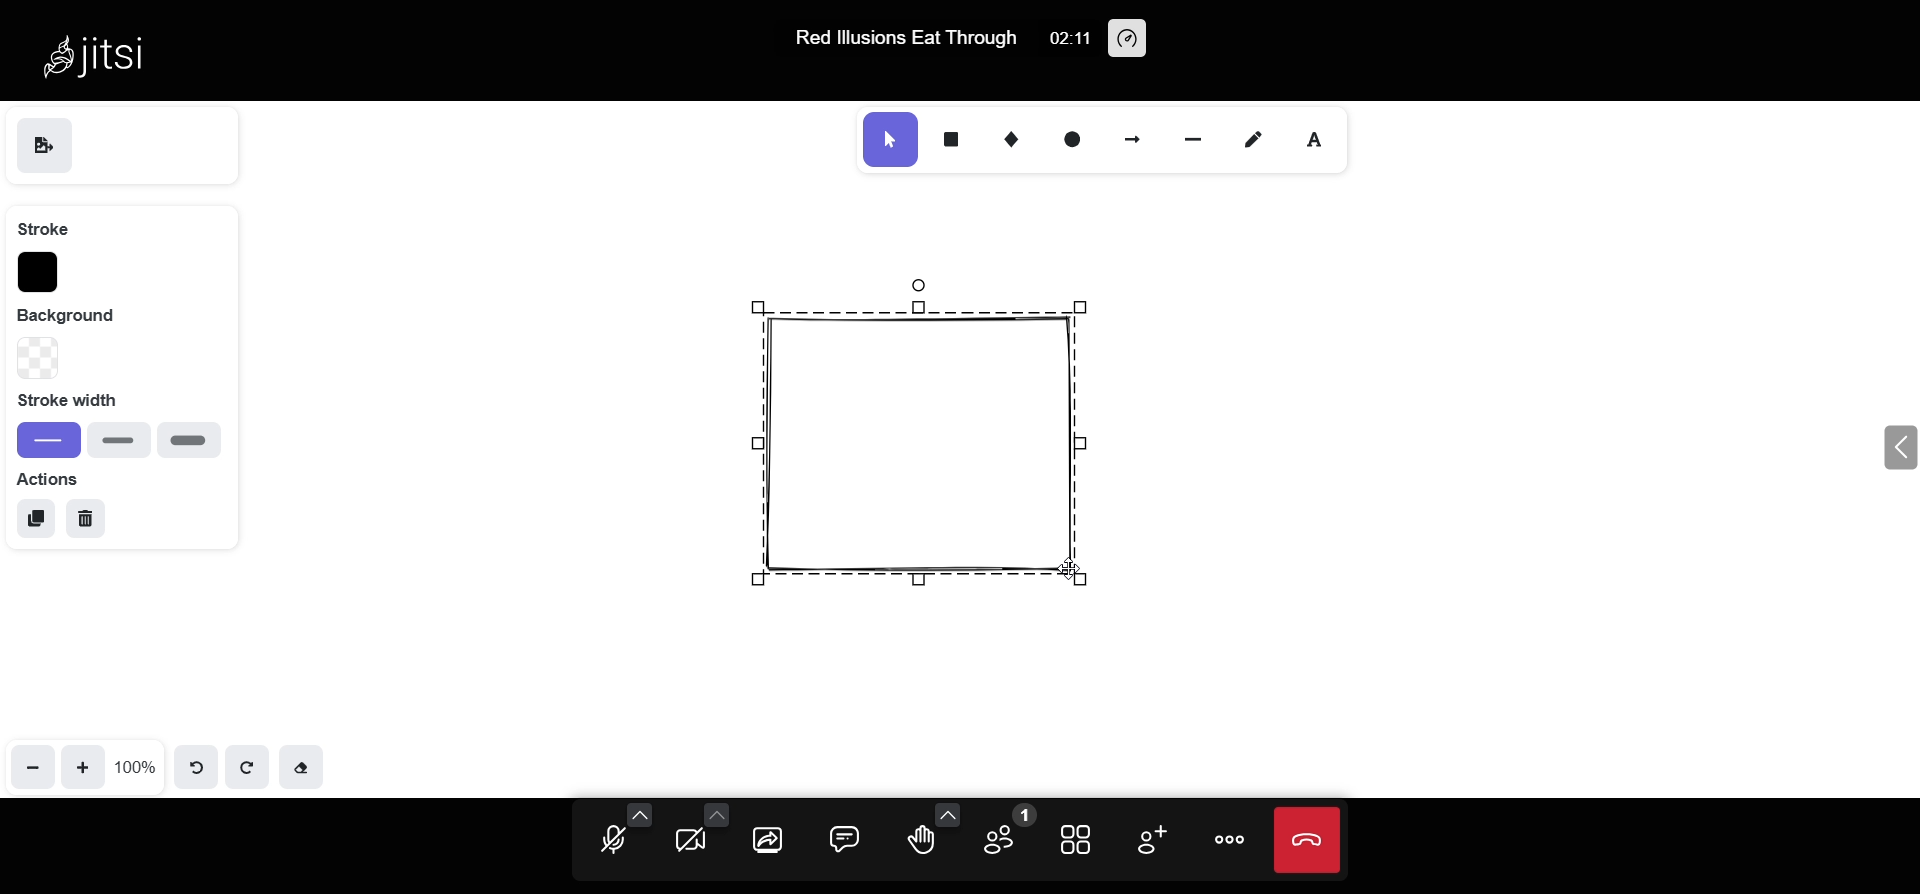  What do you see at coordinates (1073, 136) in the screenshot?
I see `ellipse` at bounding box center [1073, 136].